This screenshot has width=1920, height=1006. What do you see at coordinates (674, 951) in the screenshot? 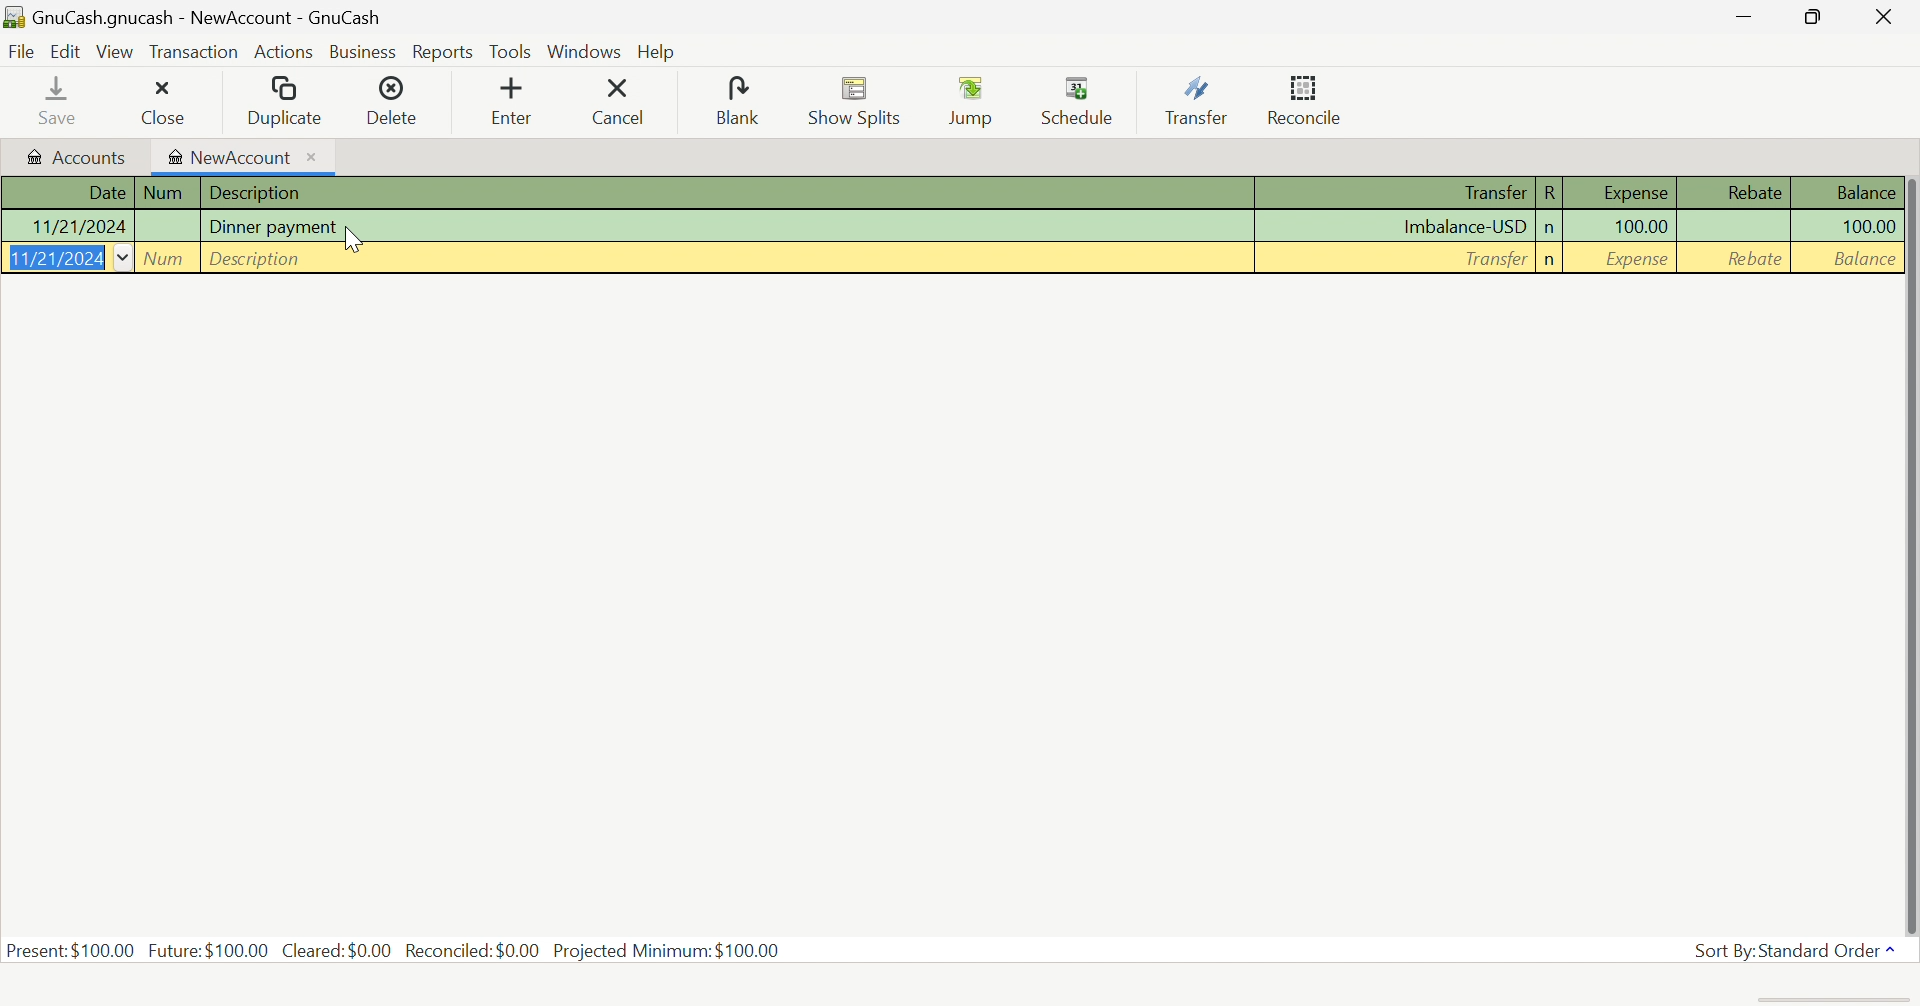
I see `Projected Minimum: $100.00` at bounding box center [674, 951].